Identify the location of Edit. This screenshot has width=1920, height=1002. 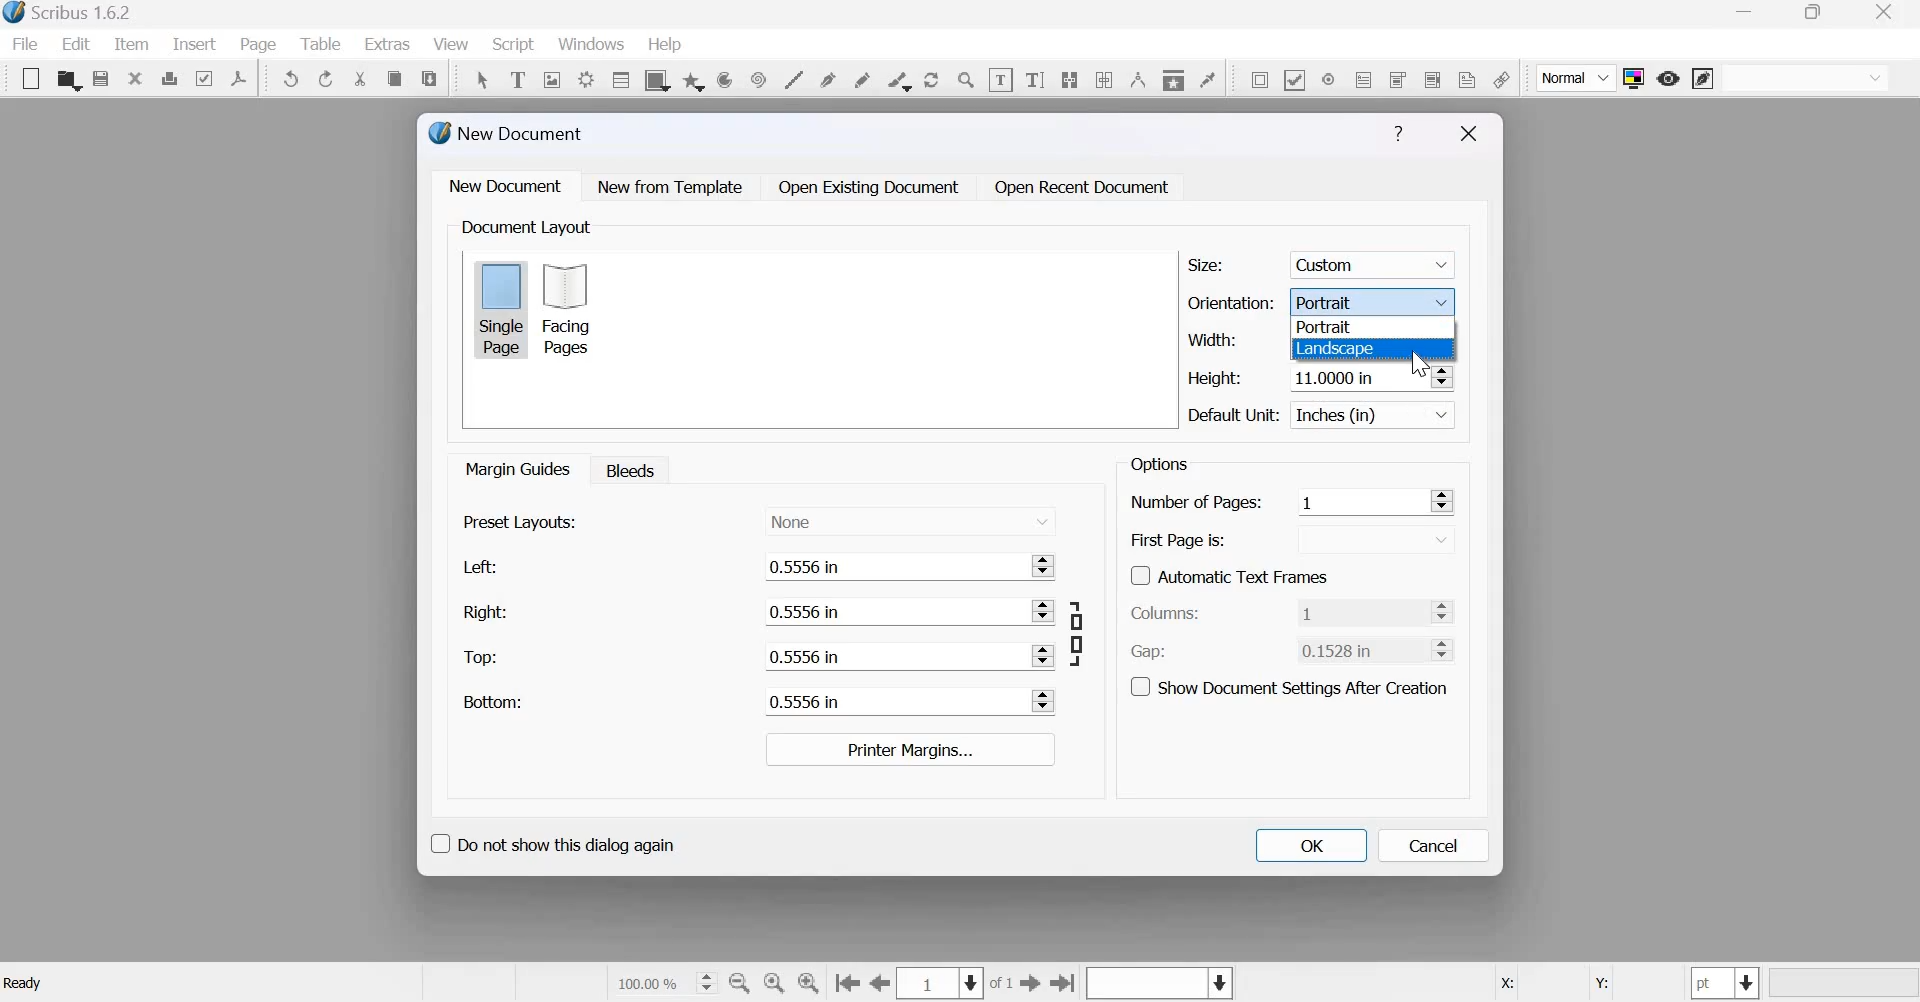
(76, 44).